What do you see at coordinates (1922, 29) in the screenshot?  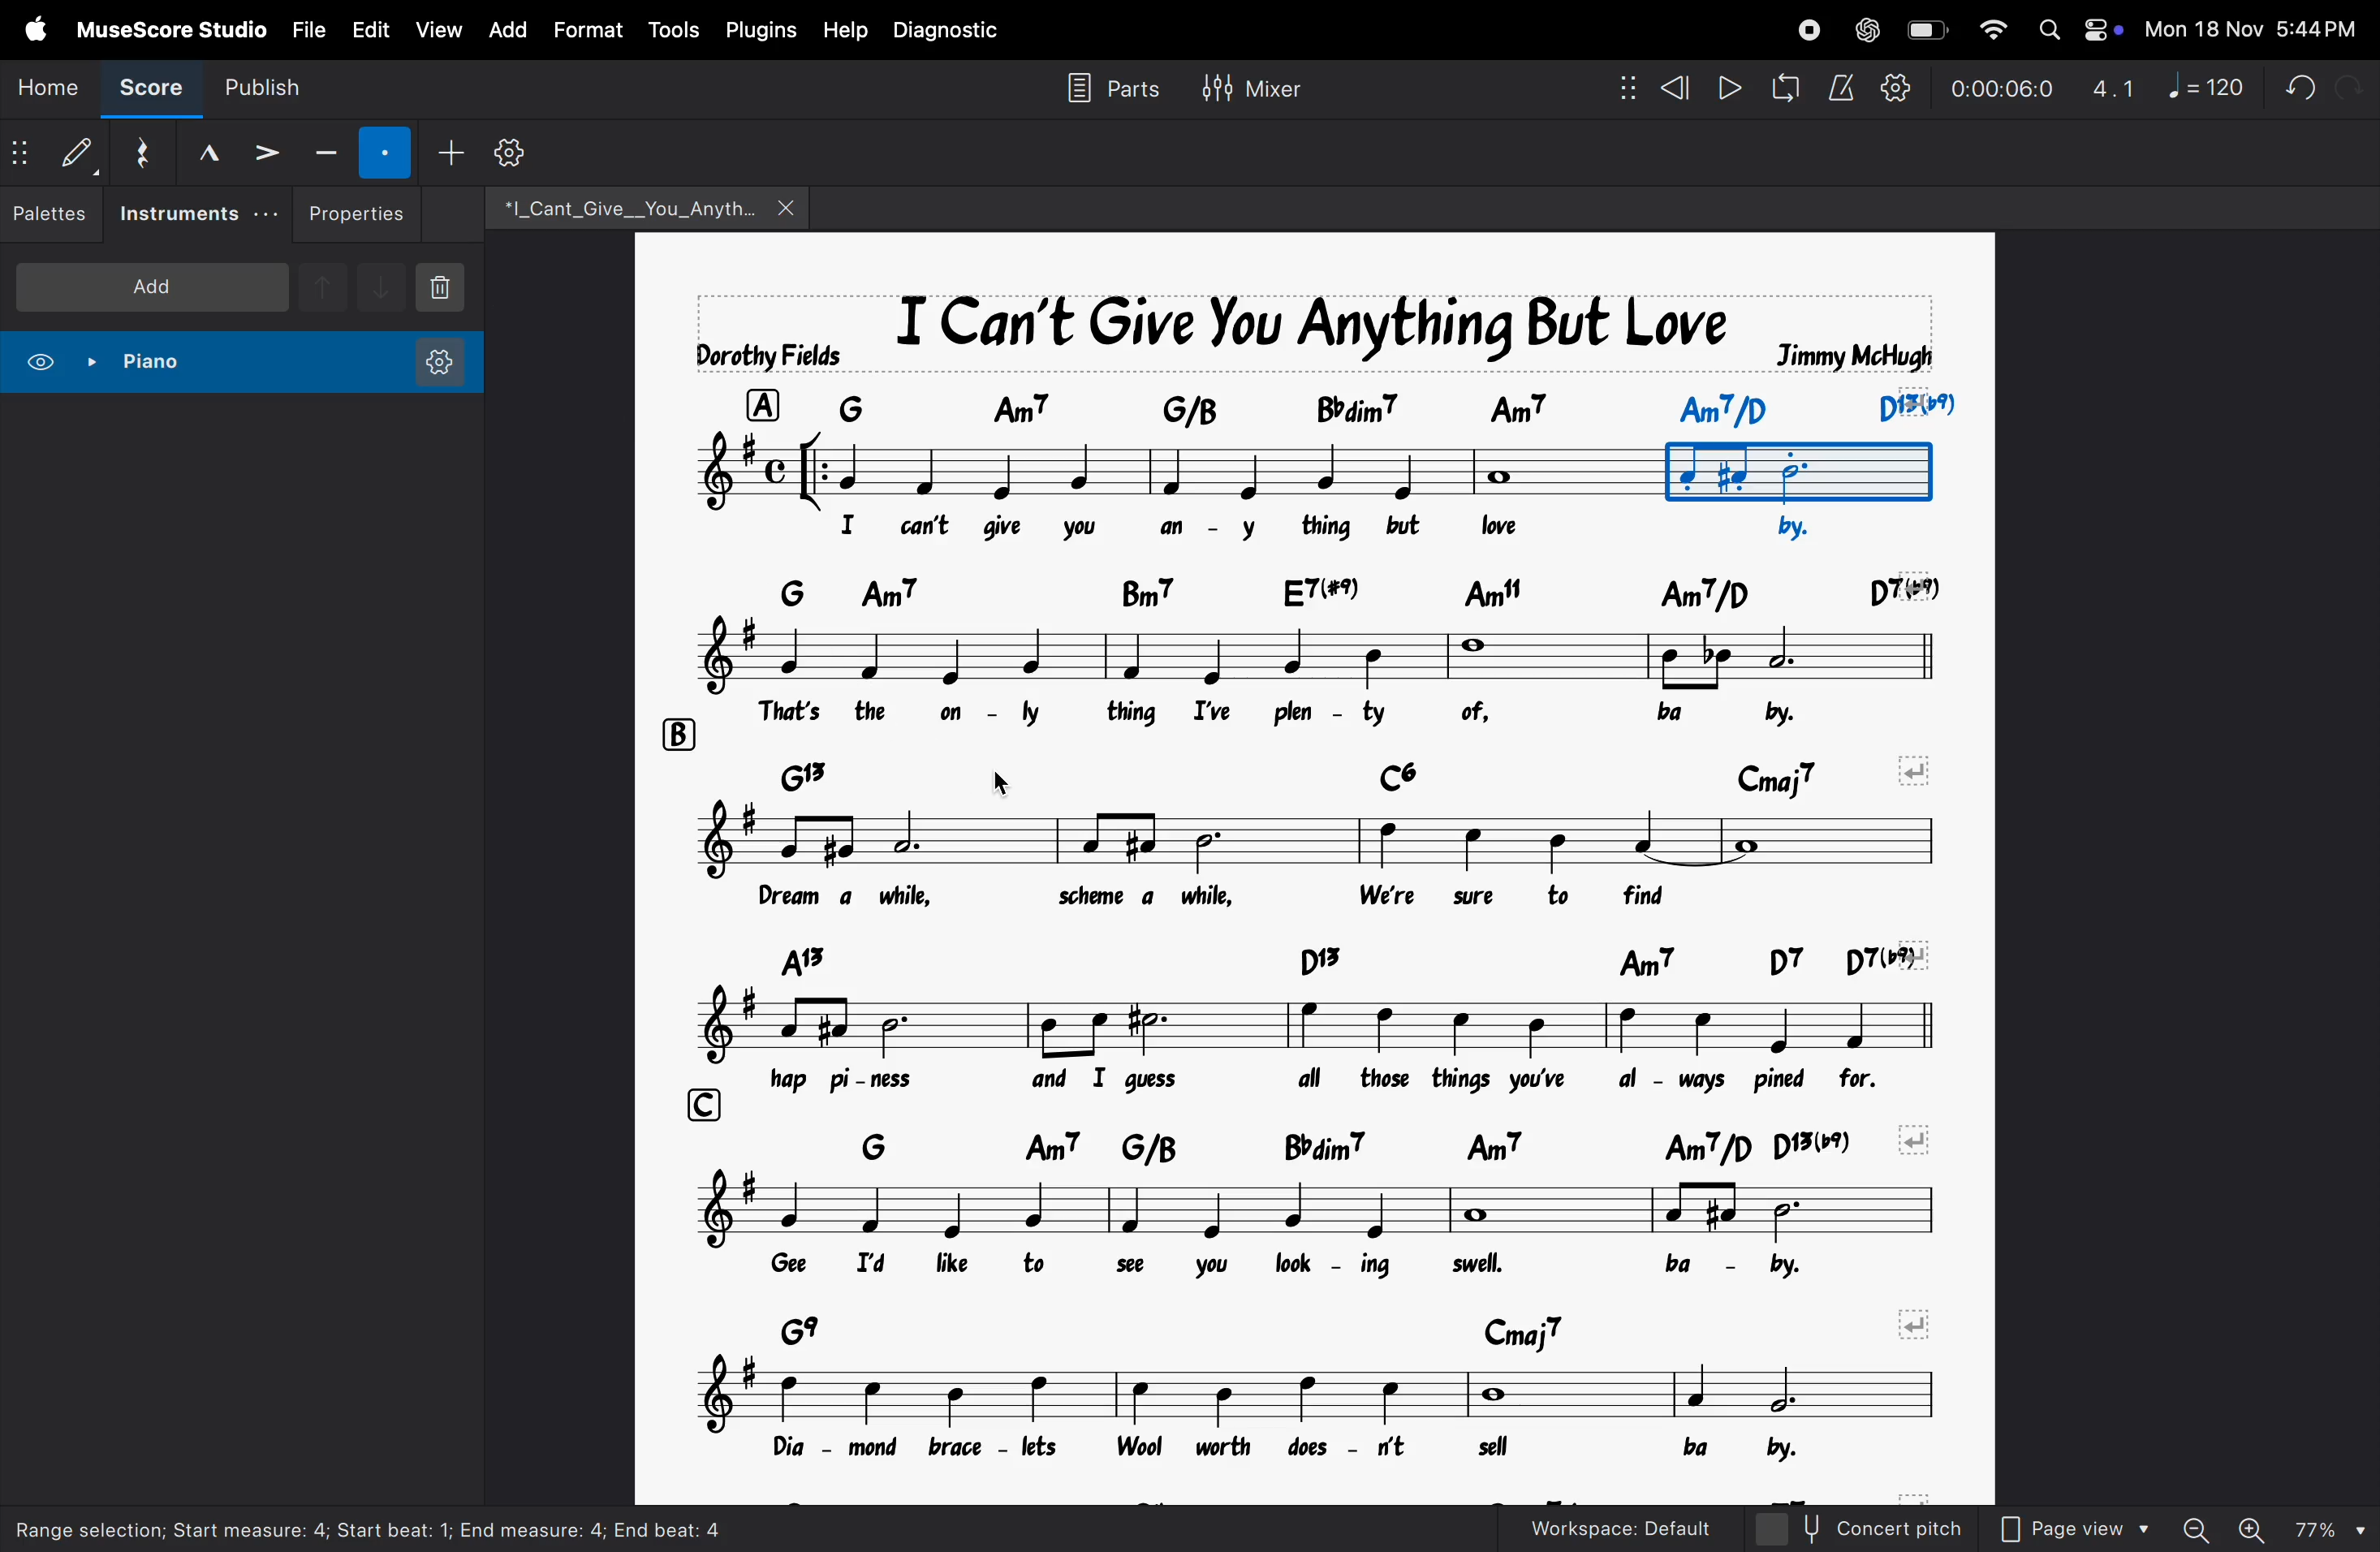 I see `battery` at bounding box center [1922, 29].